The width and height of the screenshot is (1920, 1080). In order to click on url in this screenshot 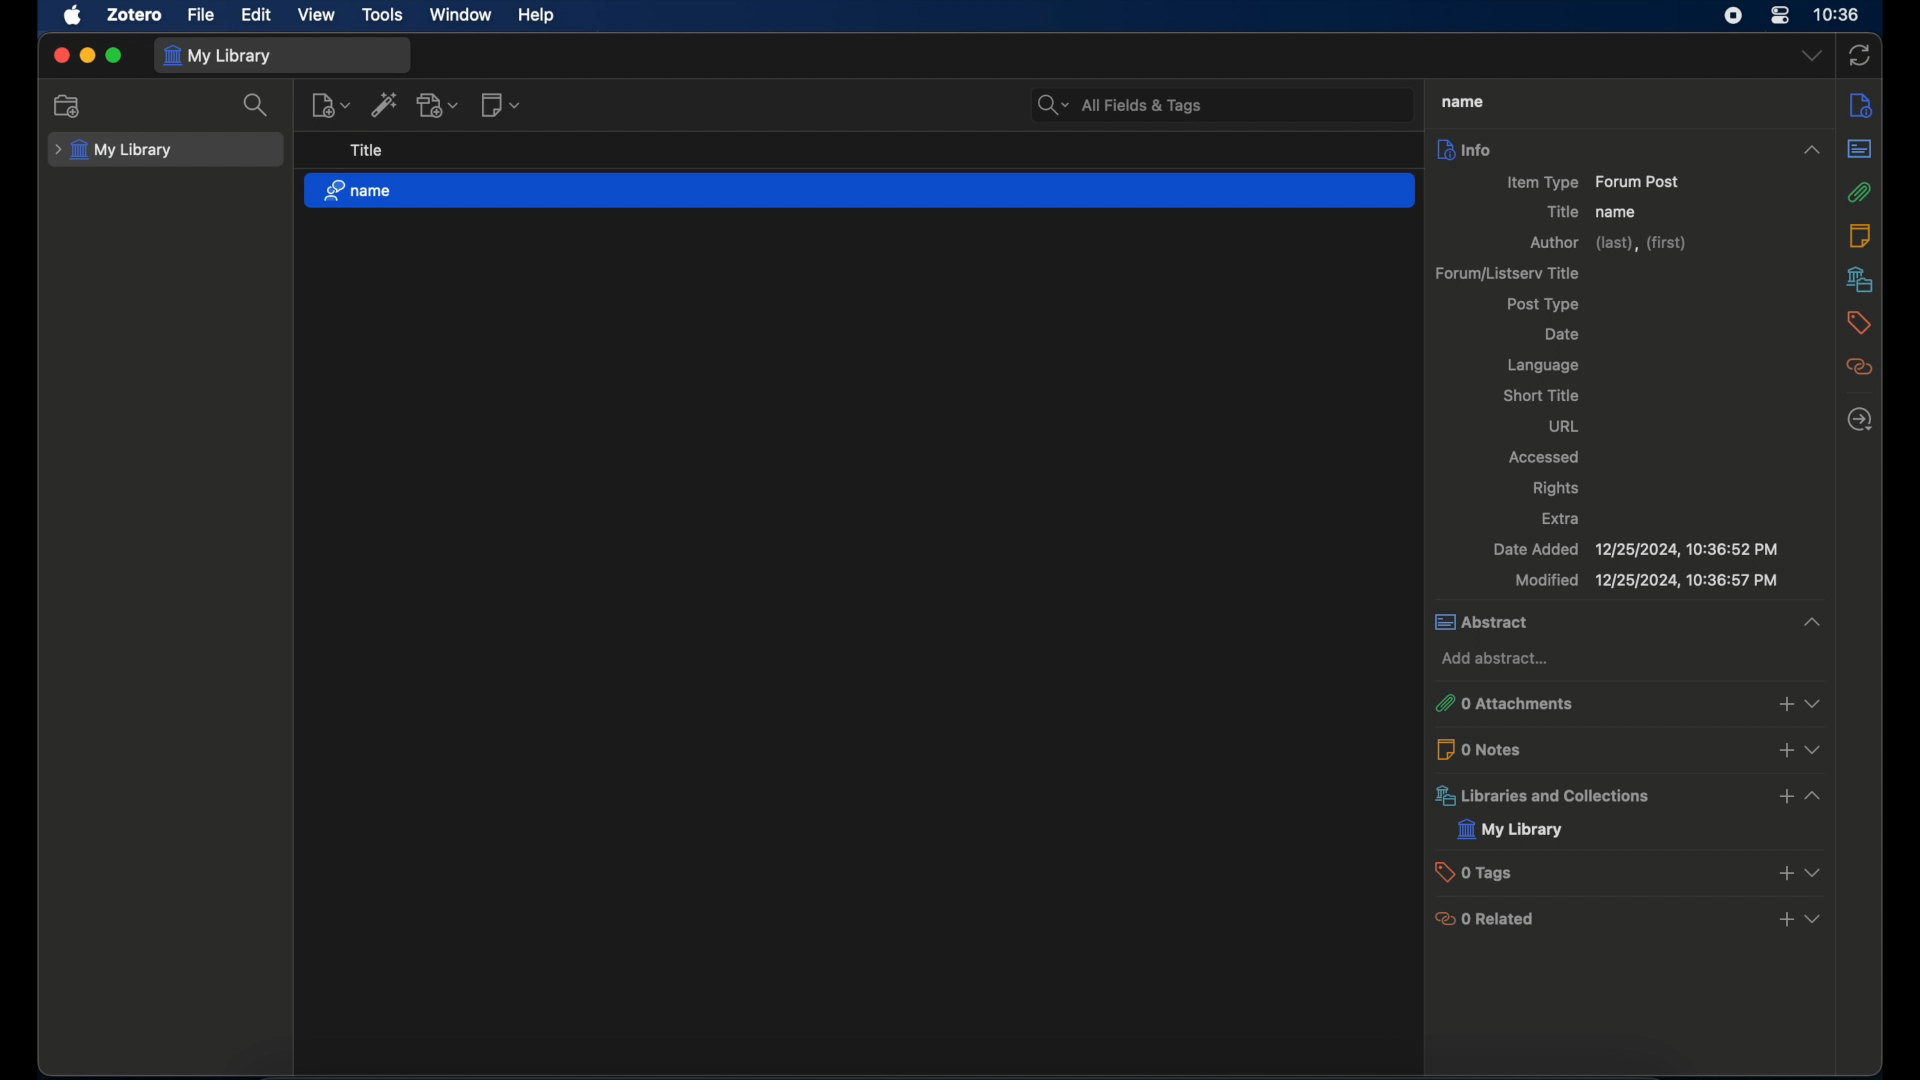, I will do `click(1564, 425)`.